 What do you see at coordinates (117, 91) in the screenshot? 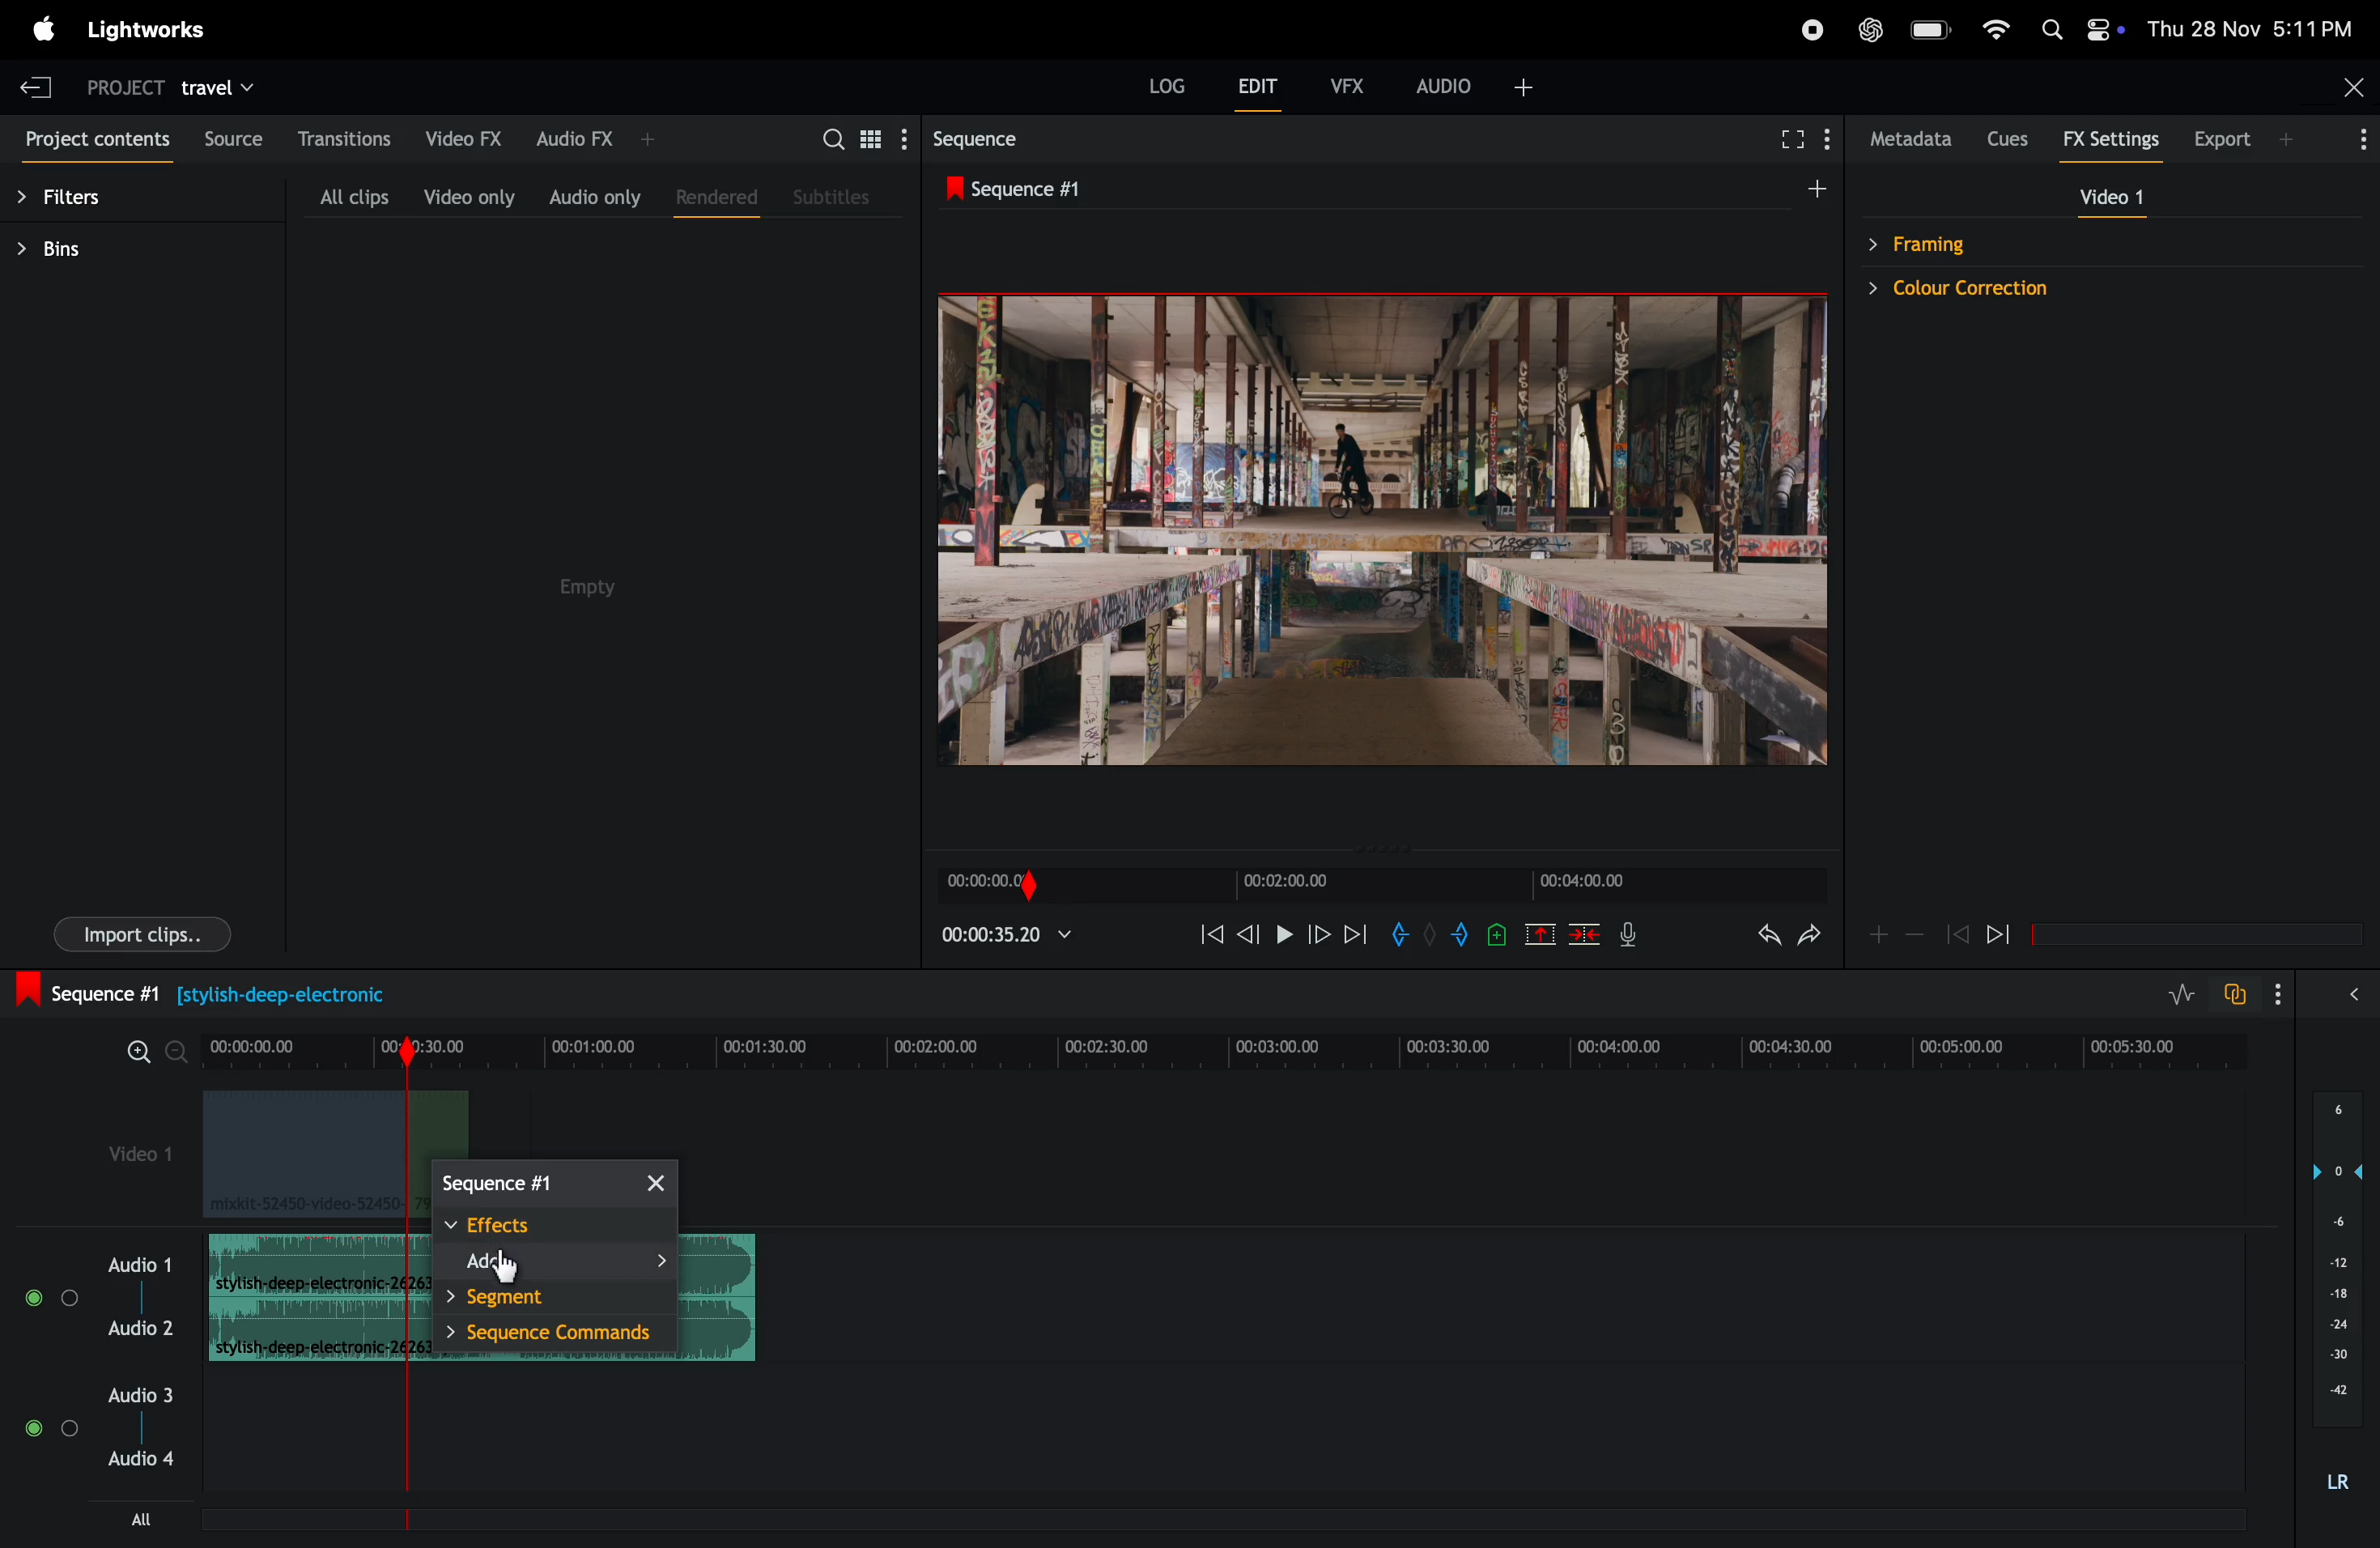
I see `project` at bounding box center [117, 91].